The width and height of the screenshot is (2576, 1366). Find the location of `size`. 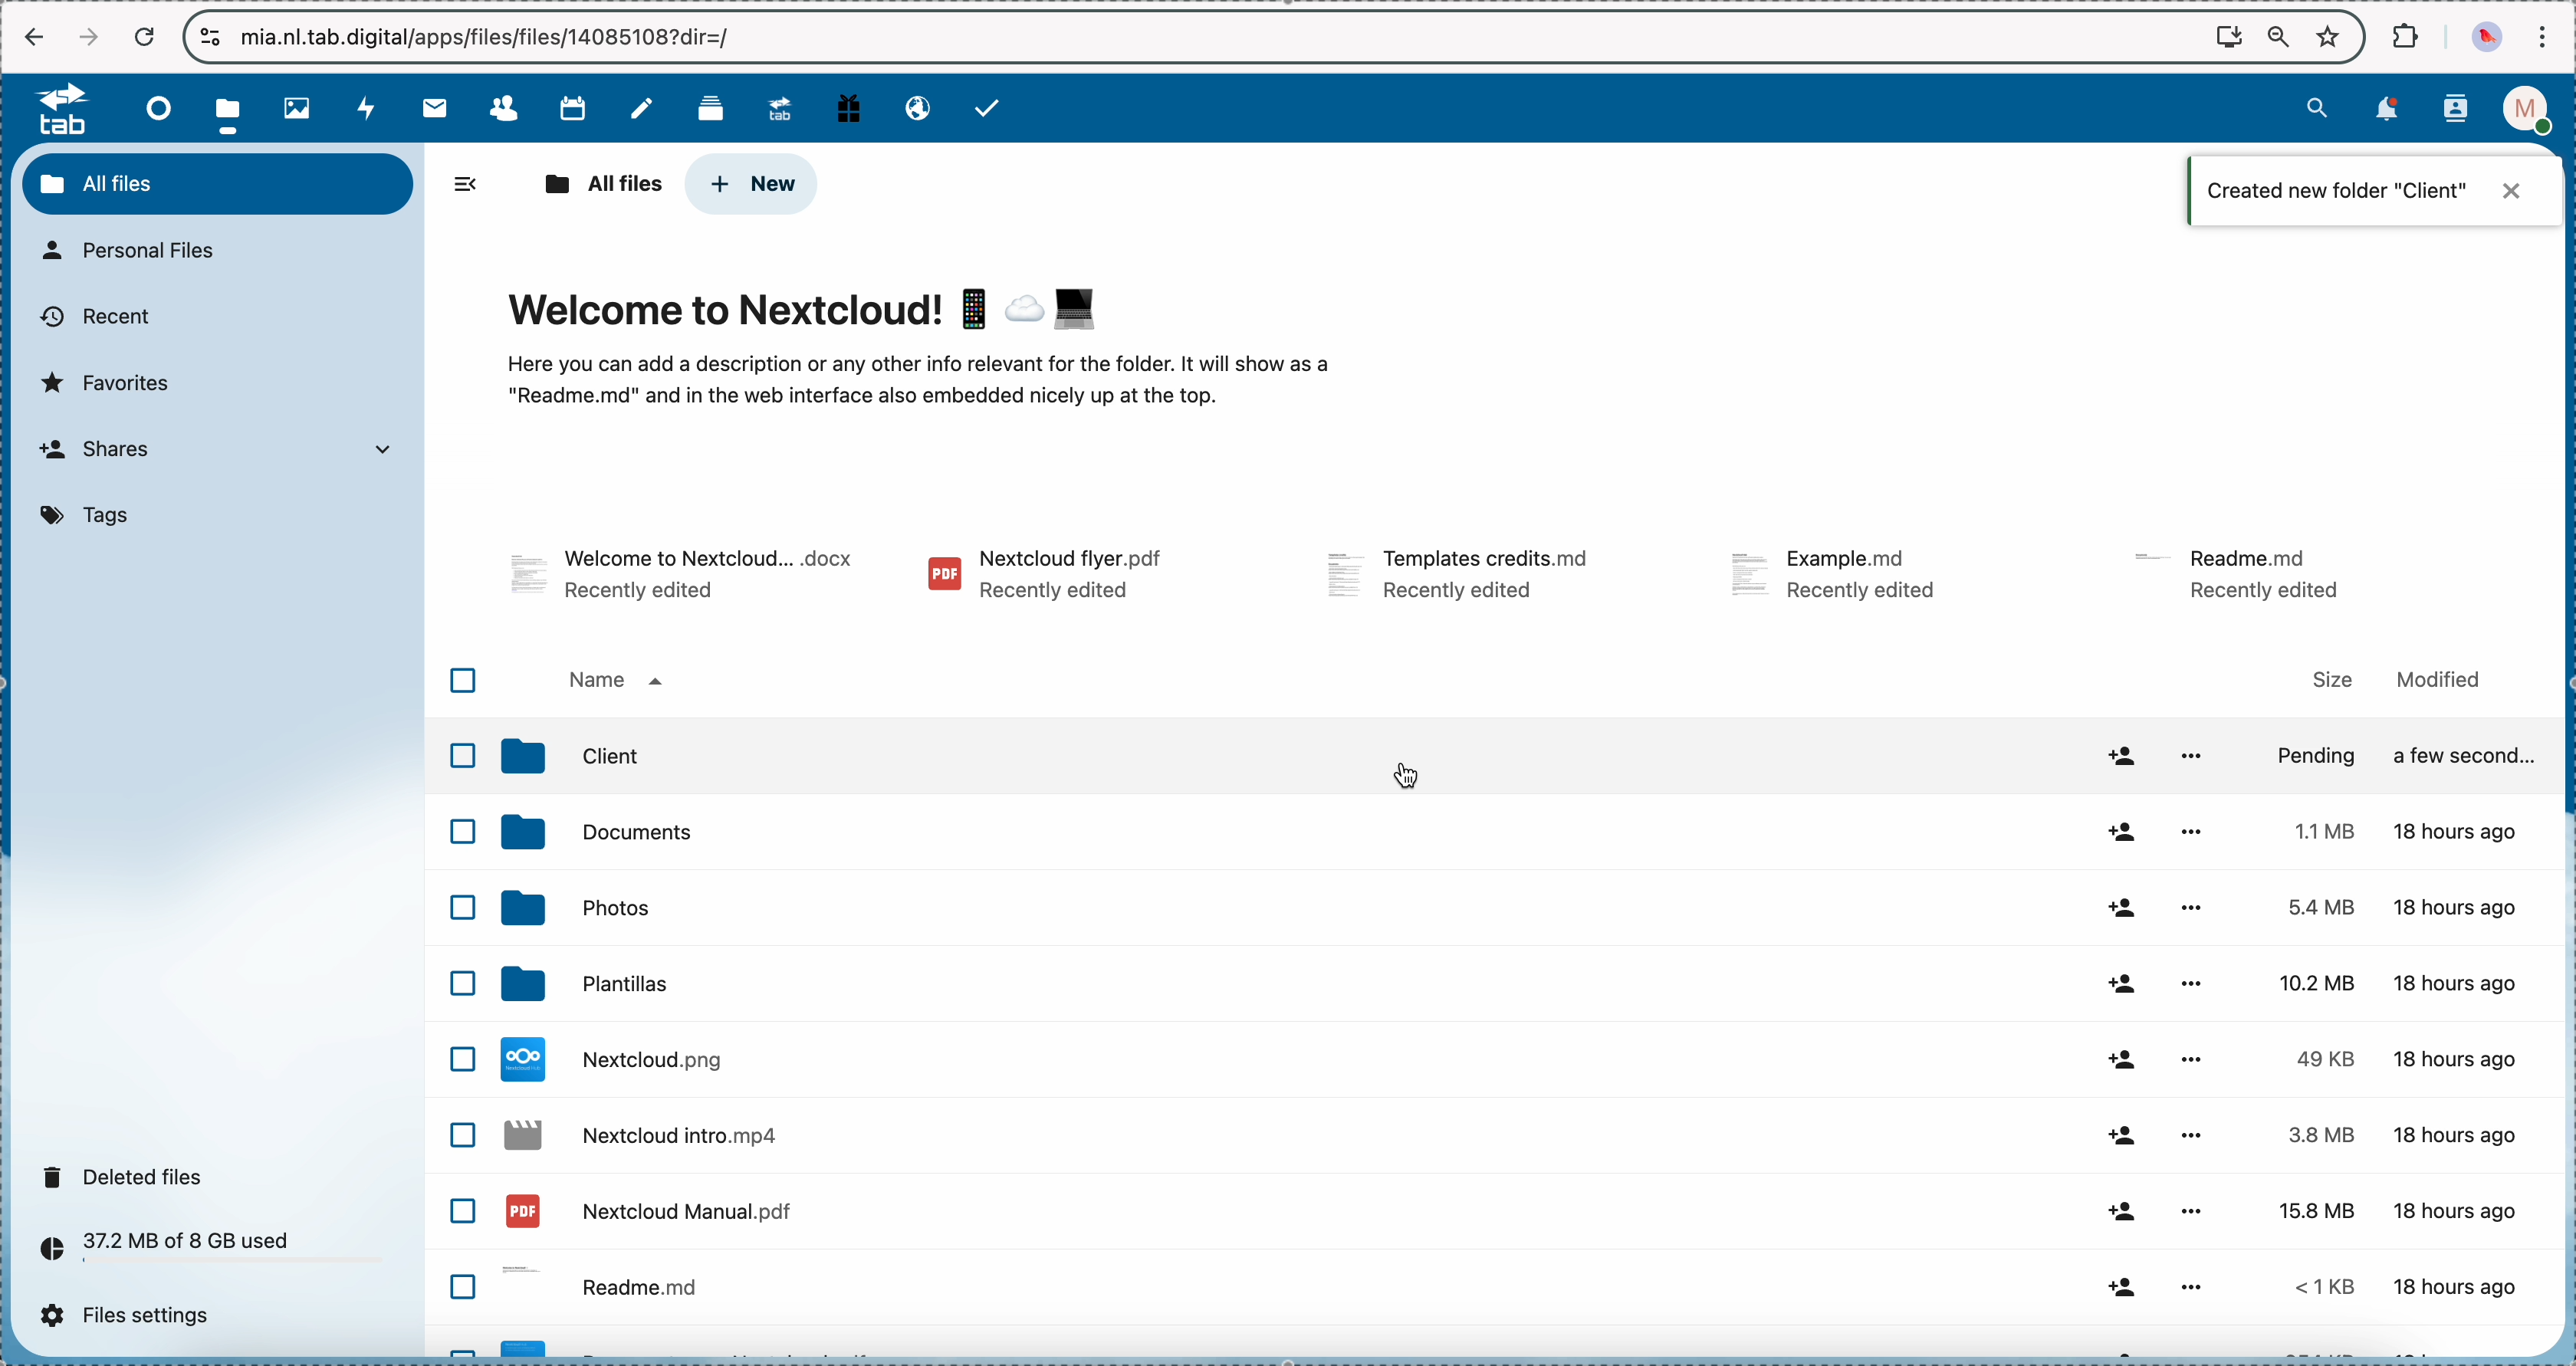

size is located at coordinates (2332, 679).